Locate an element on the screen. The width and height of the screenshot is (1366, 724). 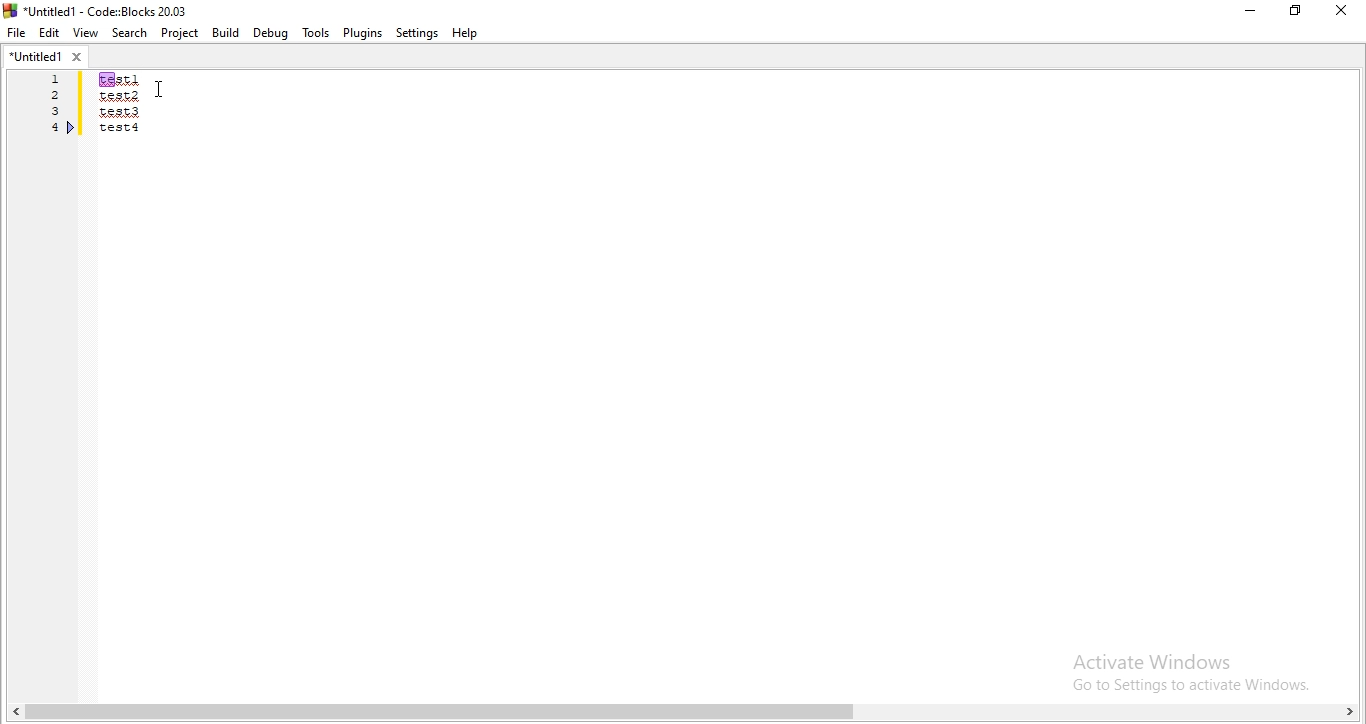
Edit  is located at coordinates (50, 33).